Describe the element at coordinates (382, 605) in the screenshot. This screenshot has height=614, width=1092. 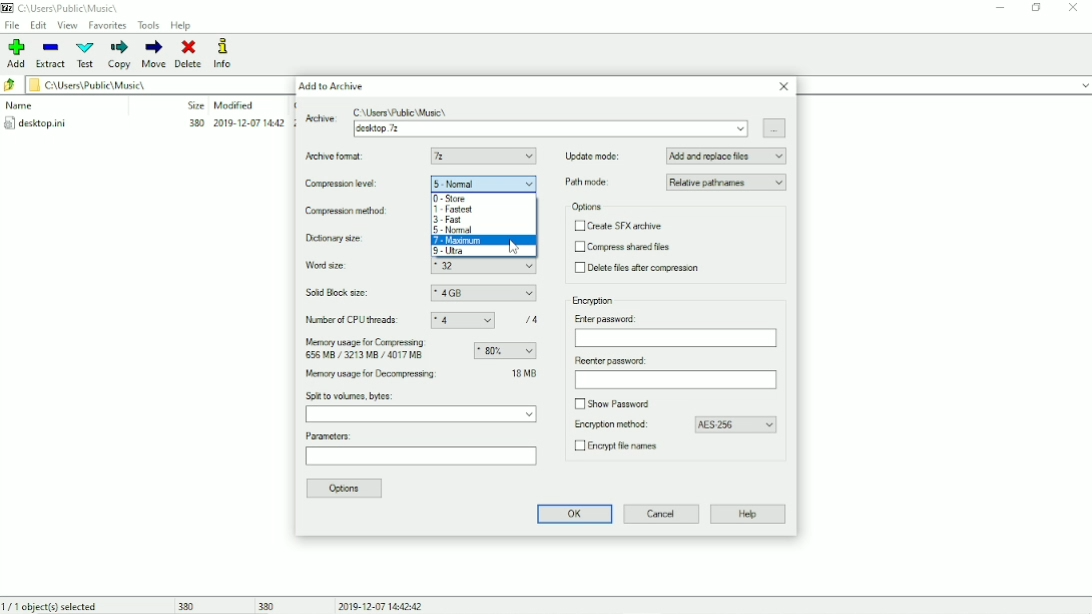
I see `Date and Time` at that location.